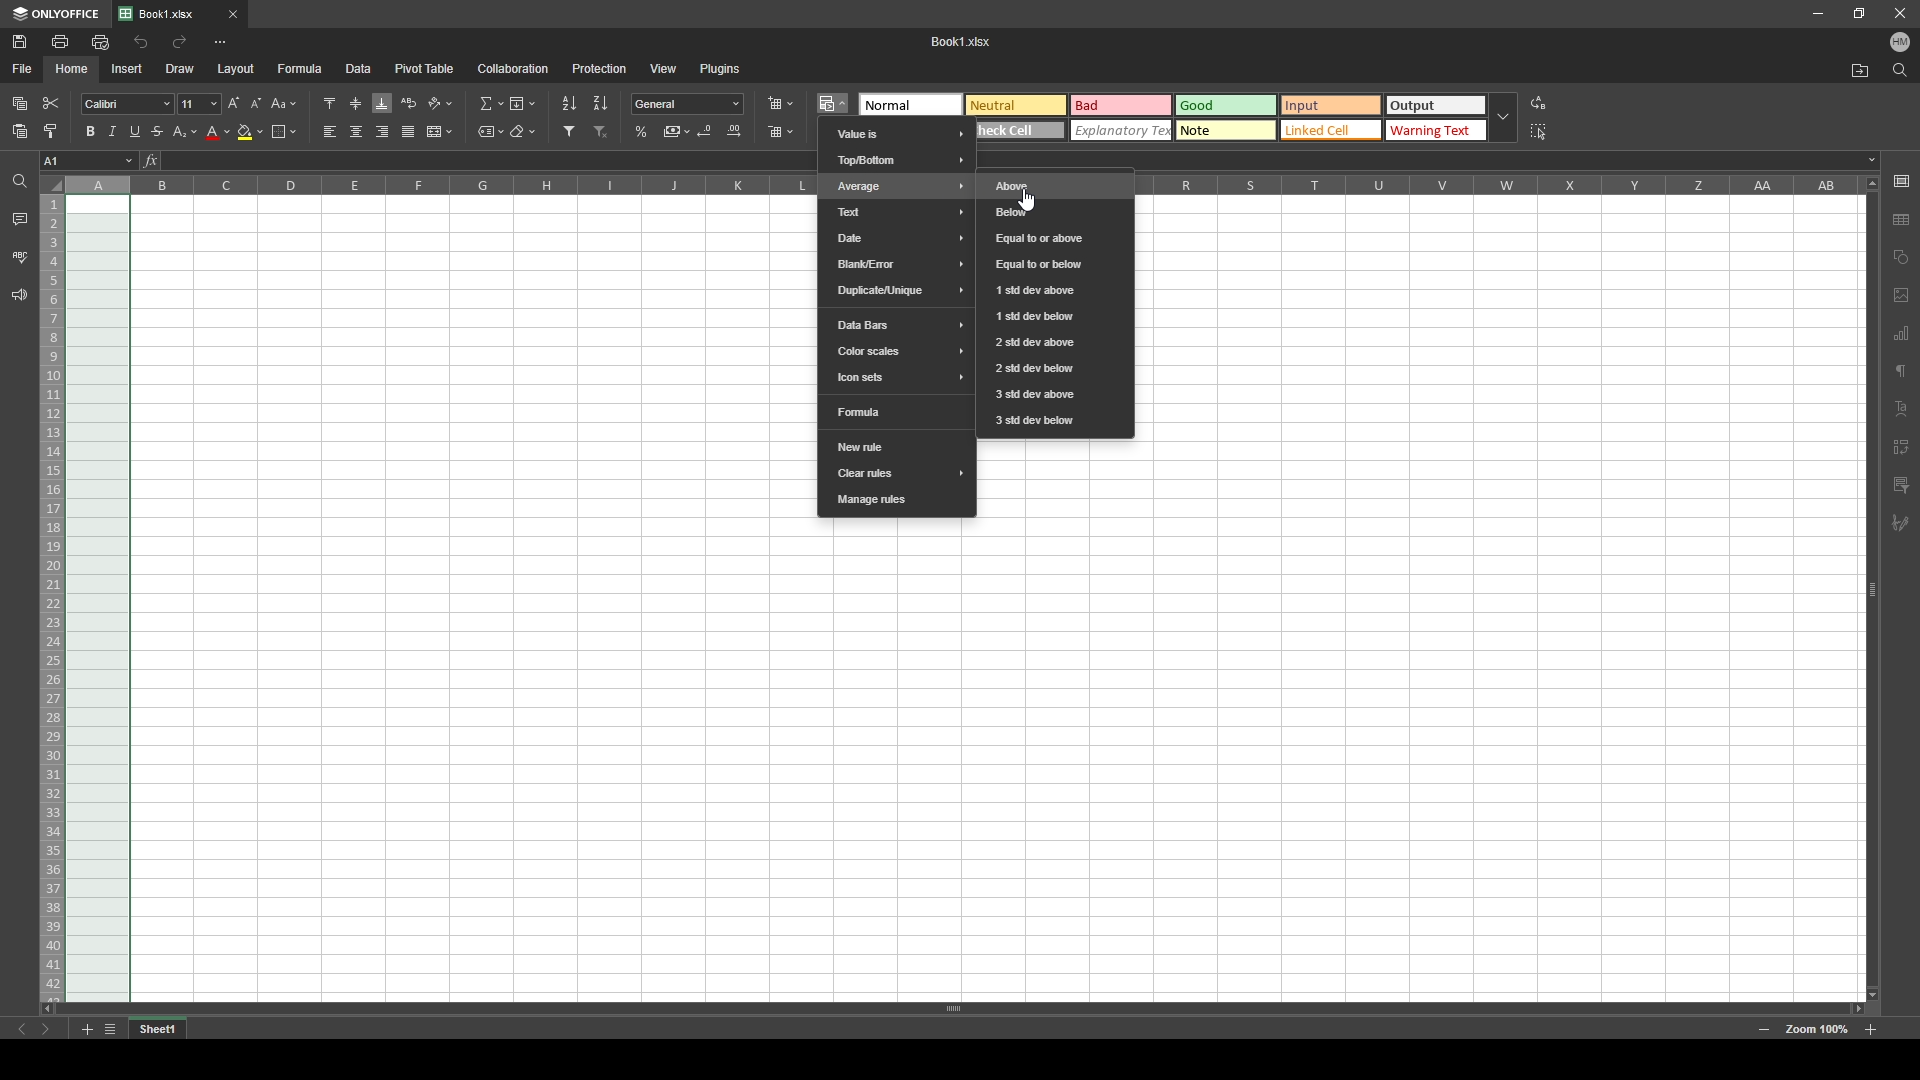  I want to click on home, so click(73, 69).